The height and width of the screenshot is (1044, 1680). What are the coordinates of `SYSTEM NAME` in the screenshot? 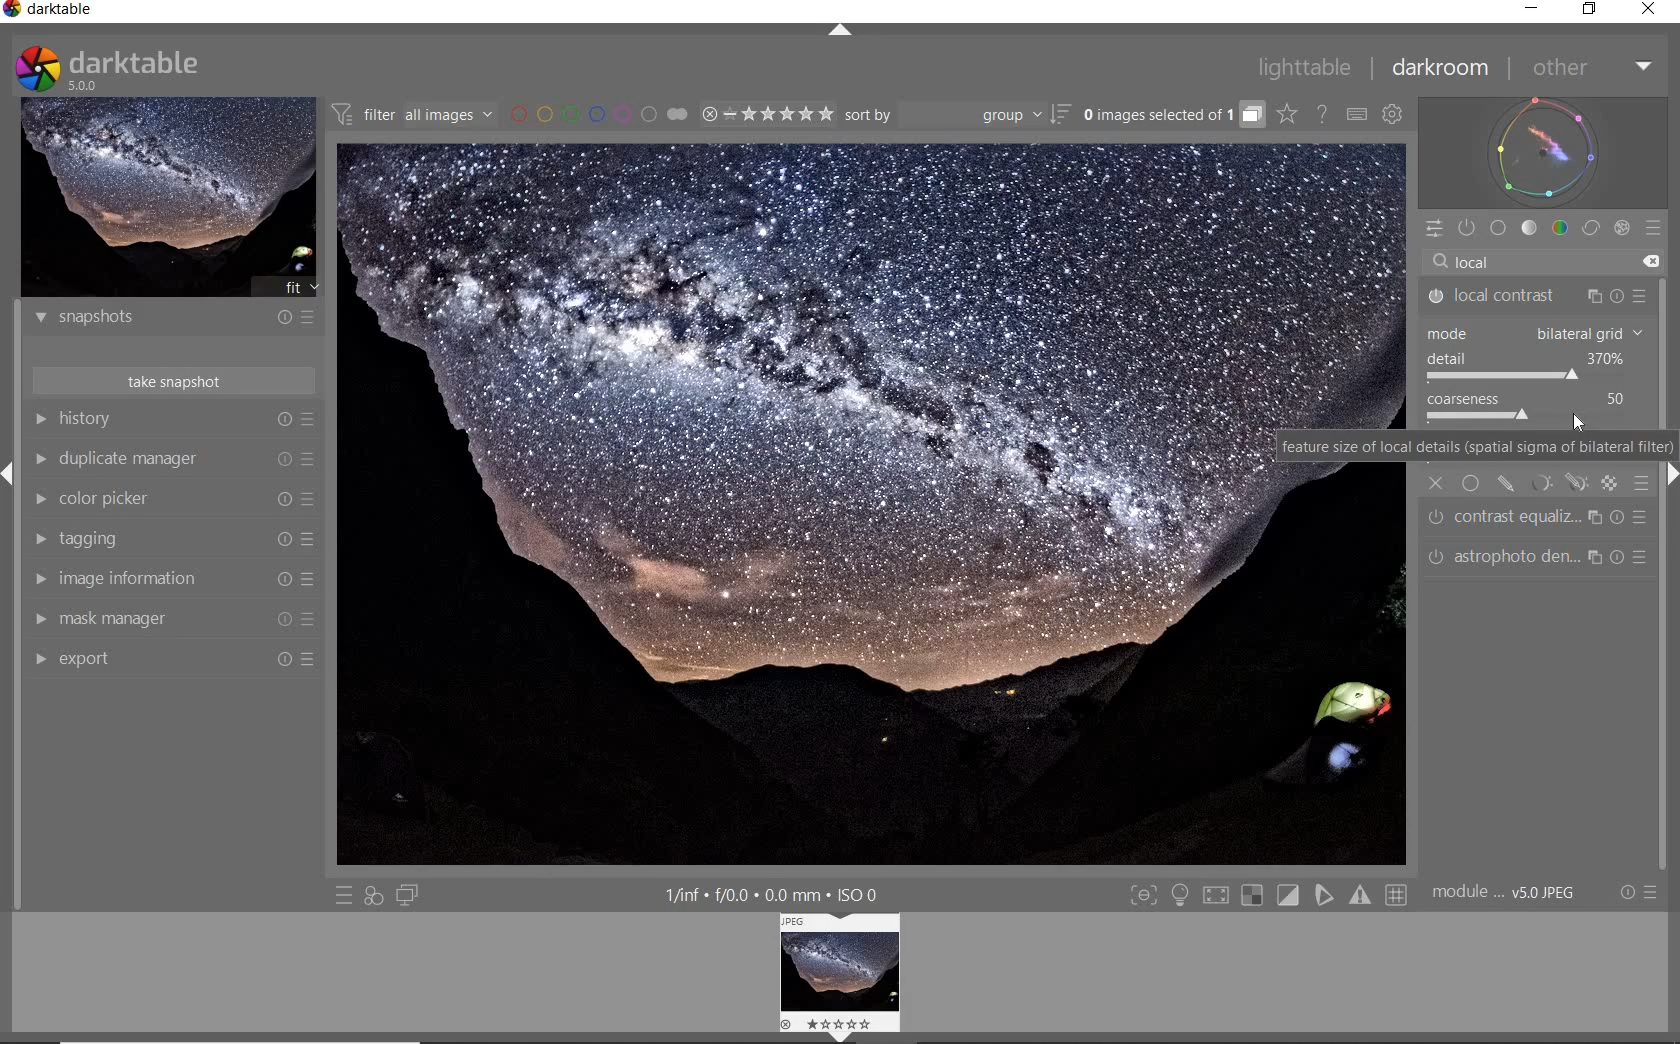 It's located at (74, 10).